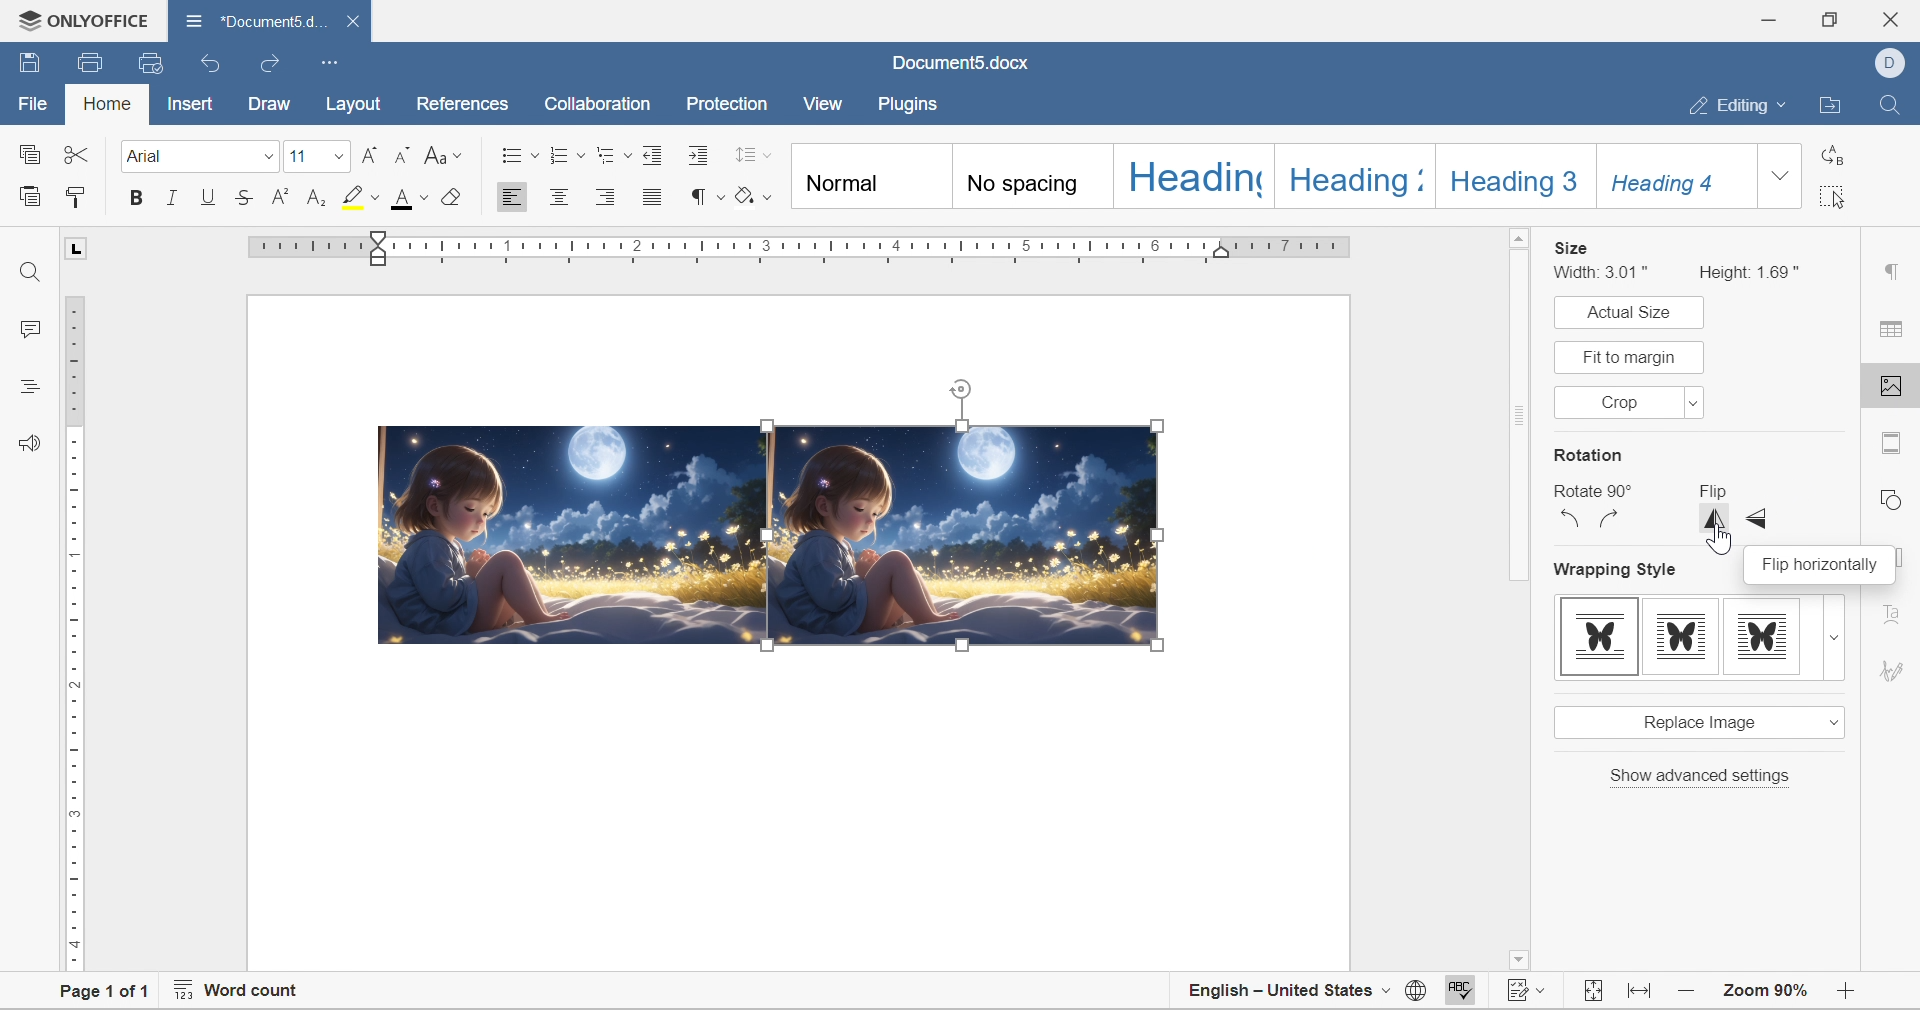 This screenshot has height=1010, width=1920. I want to click on flip vertically, so click(1716, 519).